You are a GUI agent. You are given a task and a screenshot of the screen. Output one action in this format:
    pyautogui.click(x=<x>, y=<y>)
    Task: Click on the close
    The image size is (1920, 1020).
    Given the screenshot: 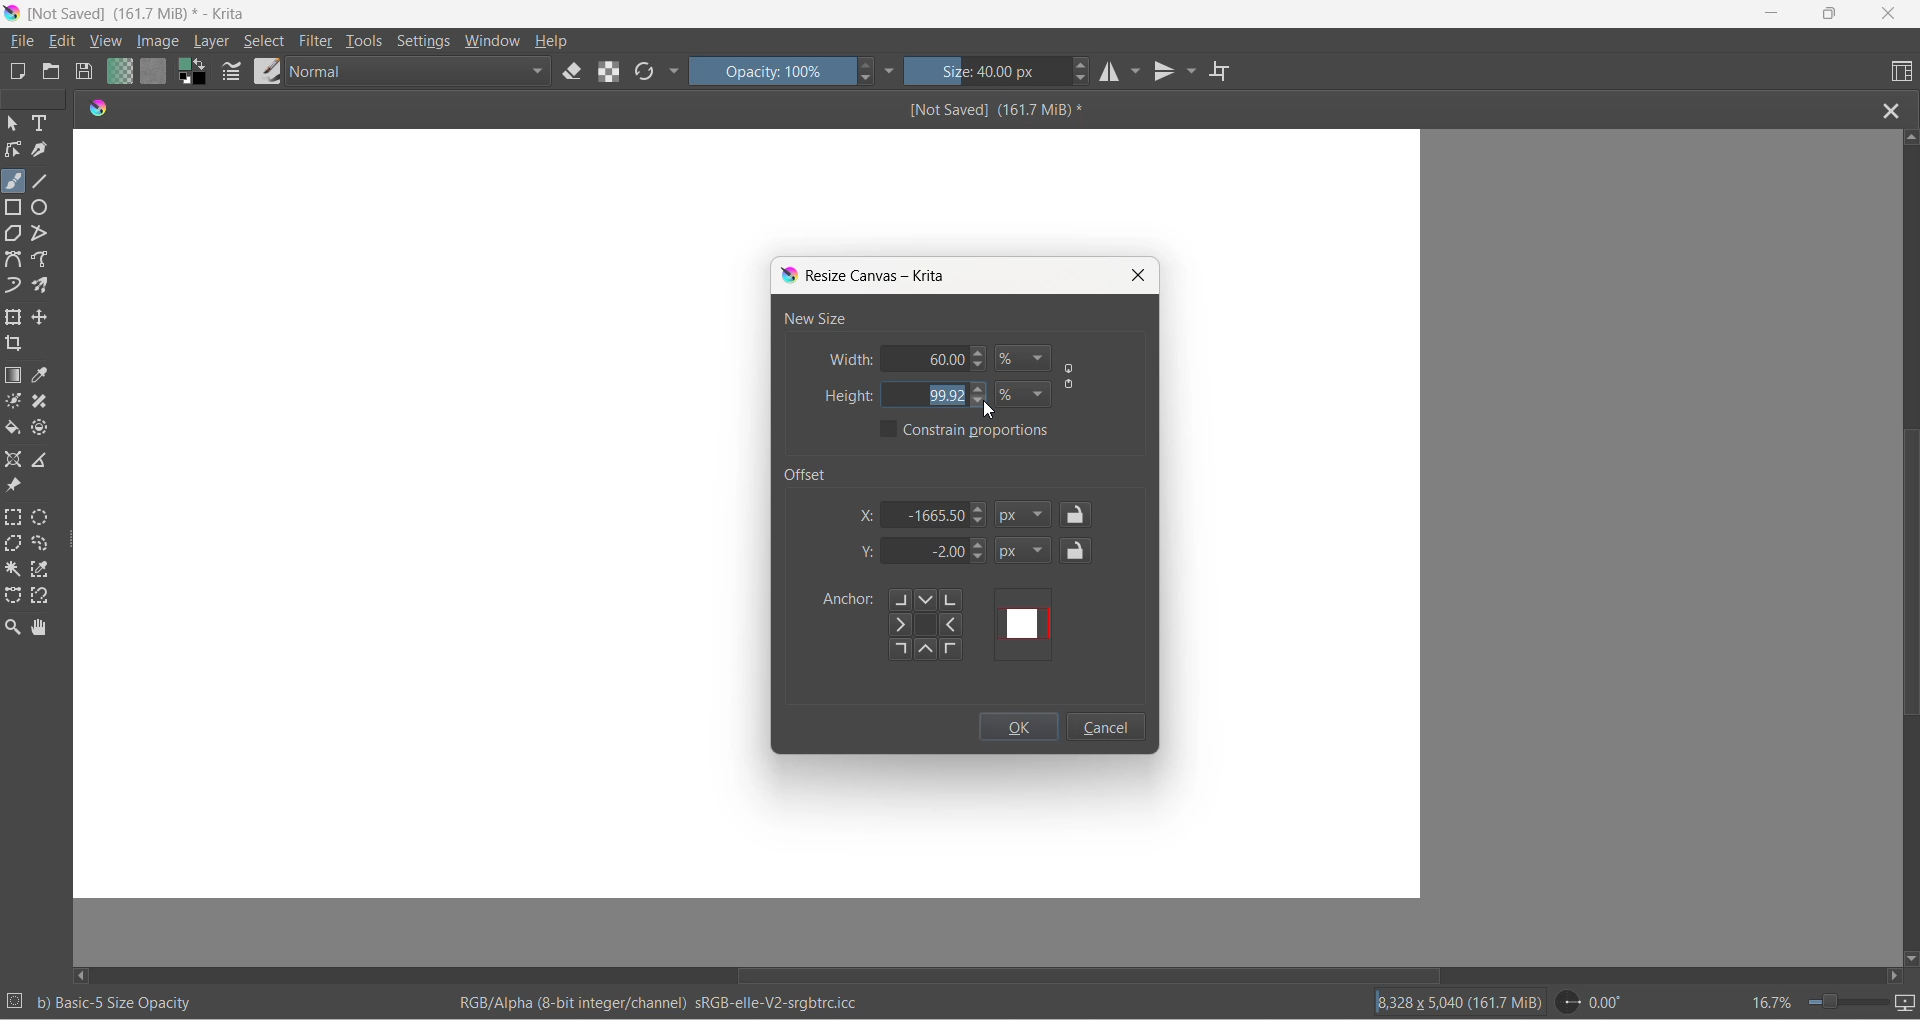 What is the action you would take?
    pyautogui.click(x=1141, y=274)
    